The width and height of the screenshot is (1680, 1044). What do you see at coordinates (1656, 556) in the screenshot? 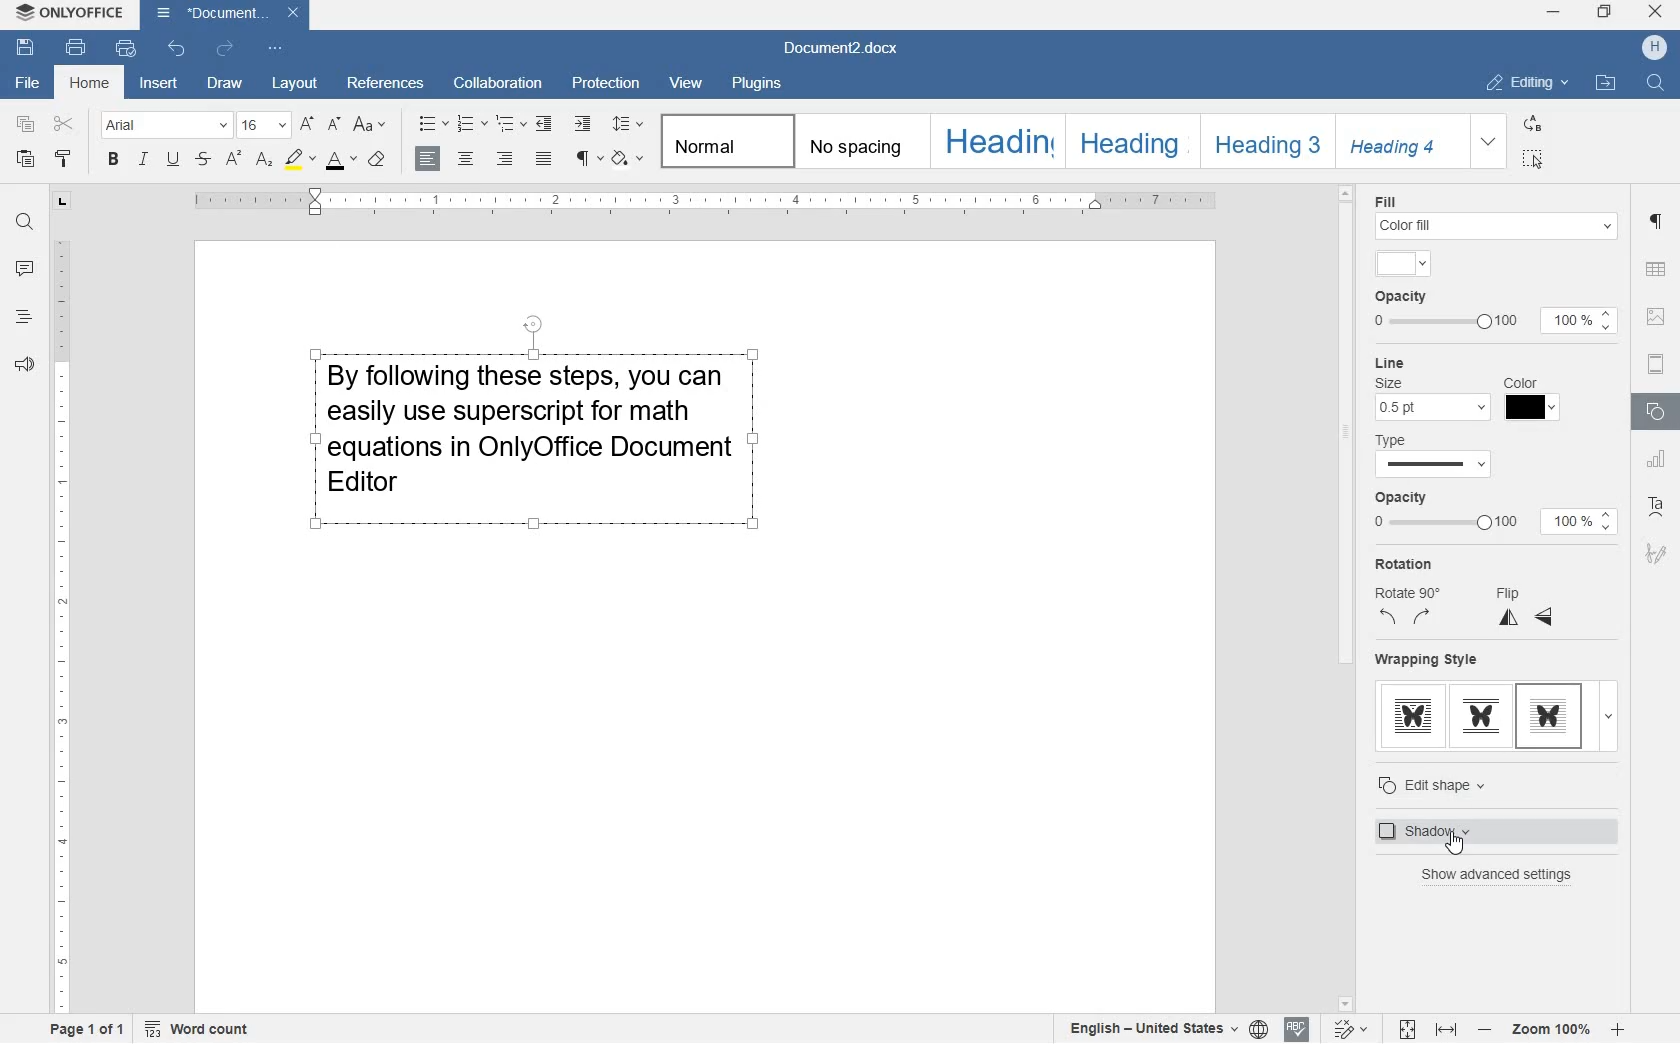
I see `signatur` at bounding box center [1656, 556].